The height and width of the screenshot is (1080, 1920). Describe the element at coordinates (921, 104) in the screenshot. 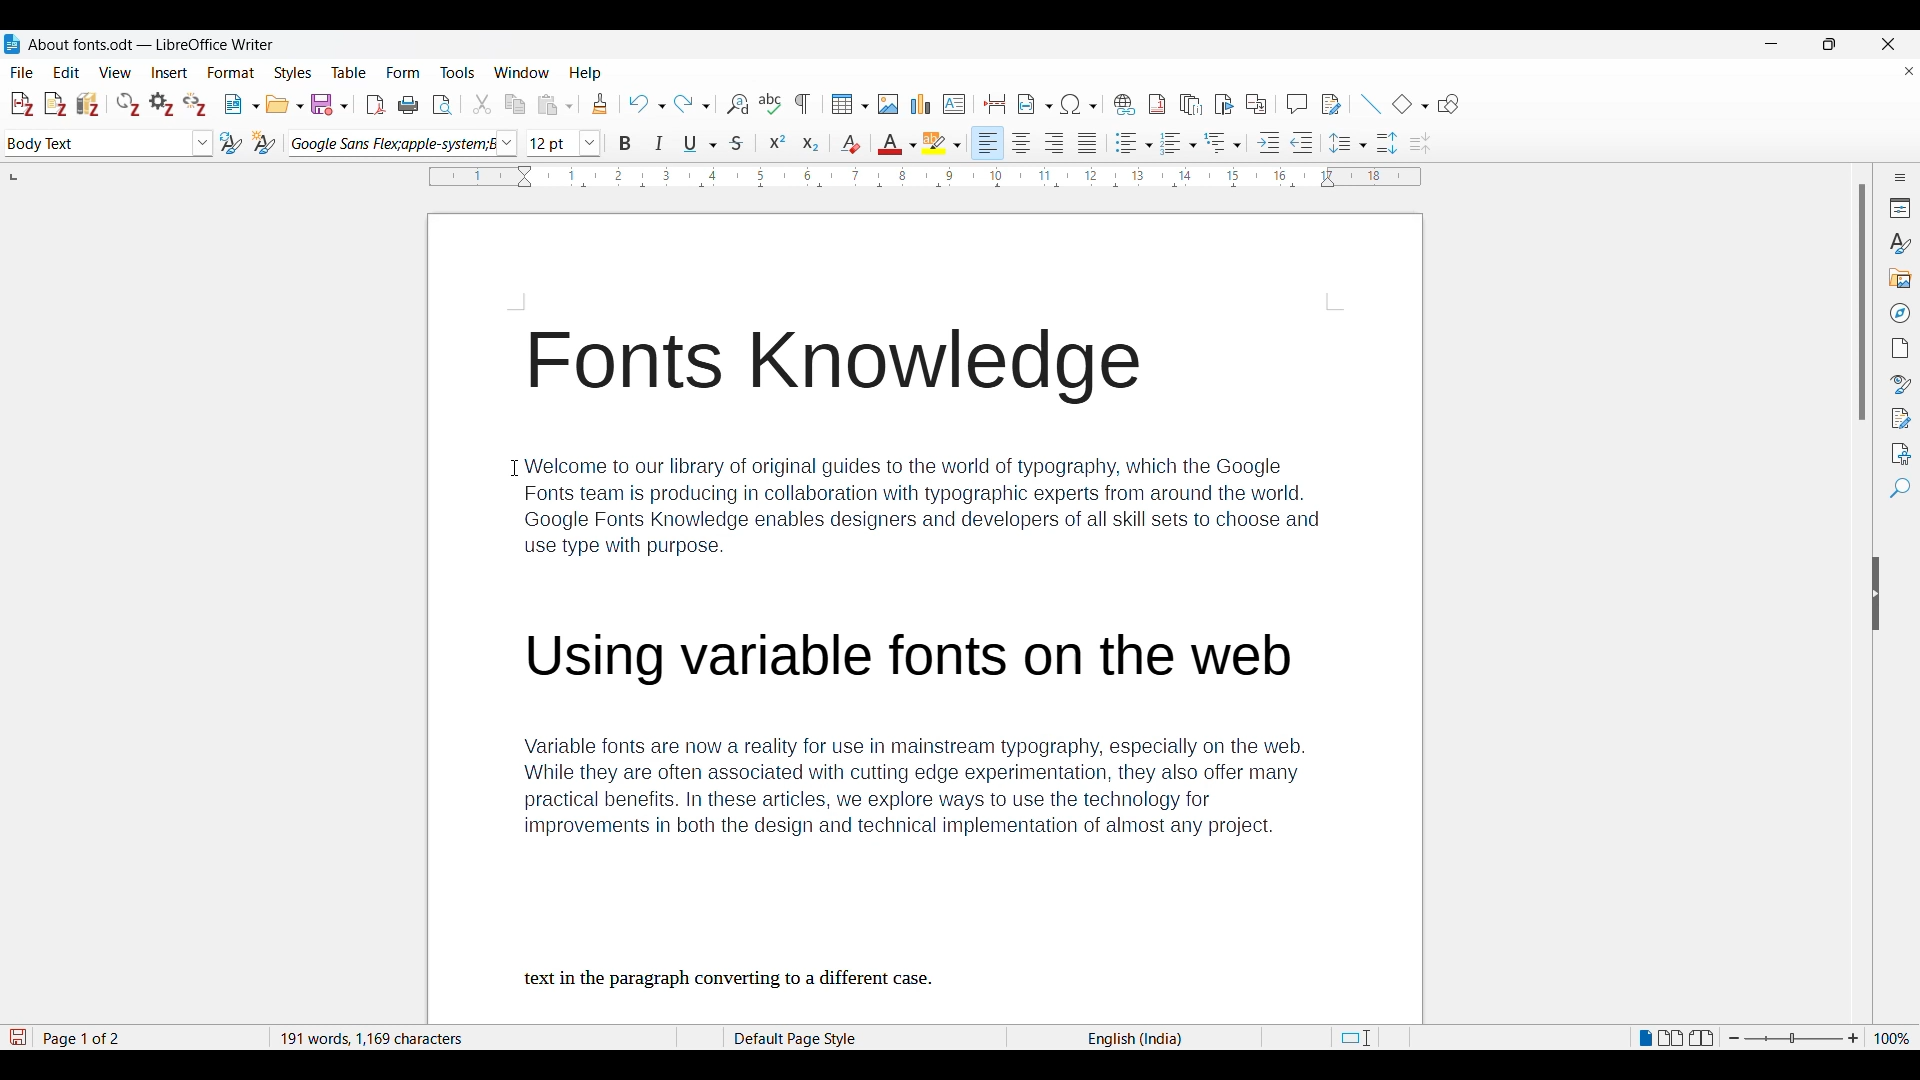

I see `Insert chart` at that location.